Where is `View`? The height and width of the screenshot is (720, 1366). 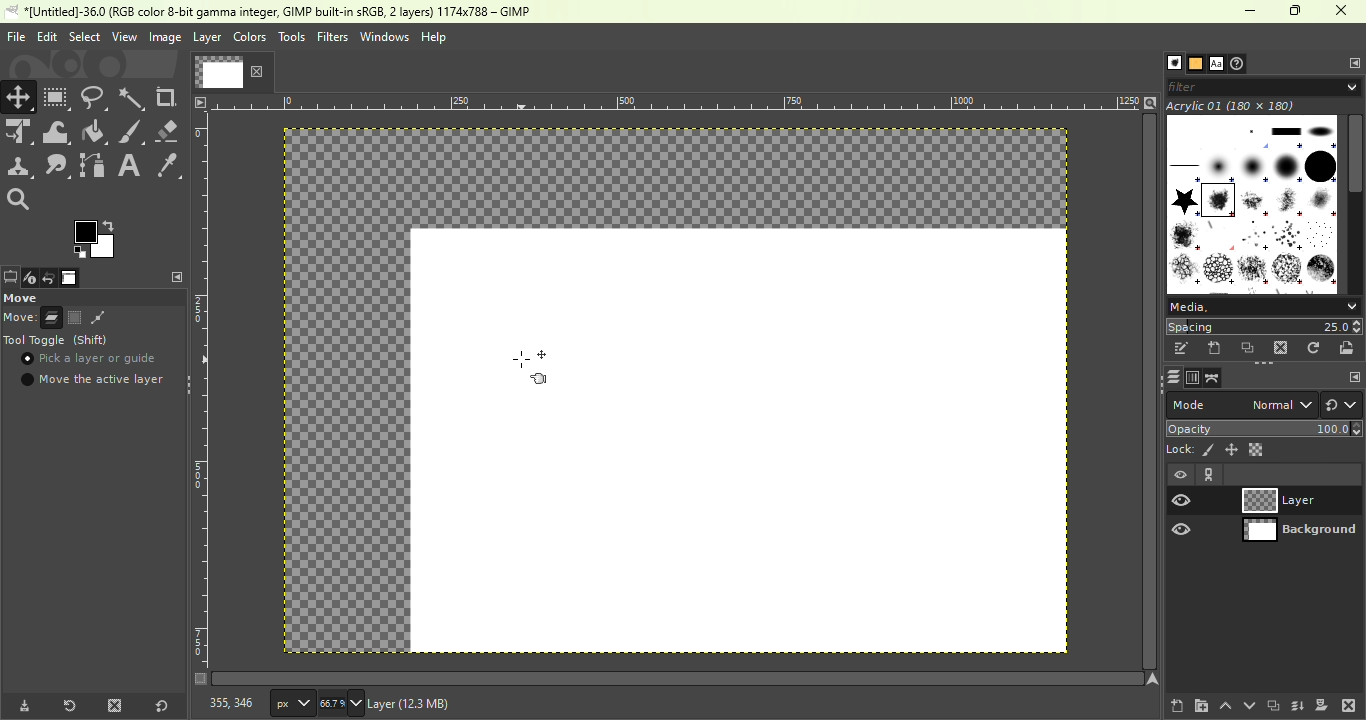 View is located at coordinates (122, 36).